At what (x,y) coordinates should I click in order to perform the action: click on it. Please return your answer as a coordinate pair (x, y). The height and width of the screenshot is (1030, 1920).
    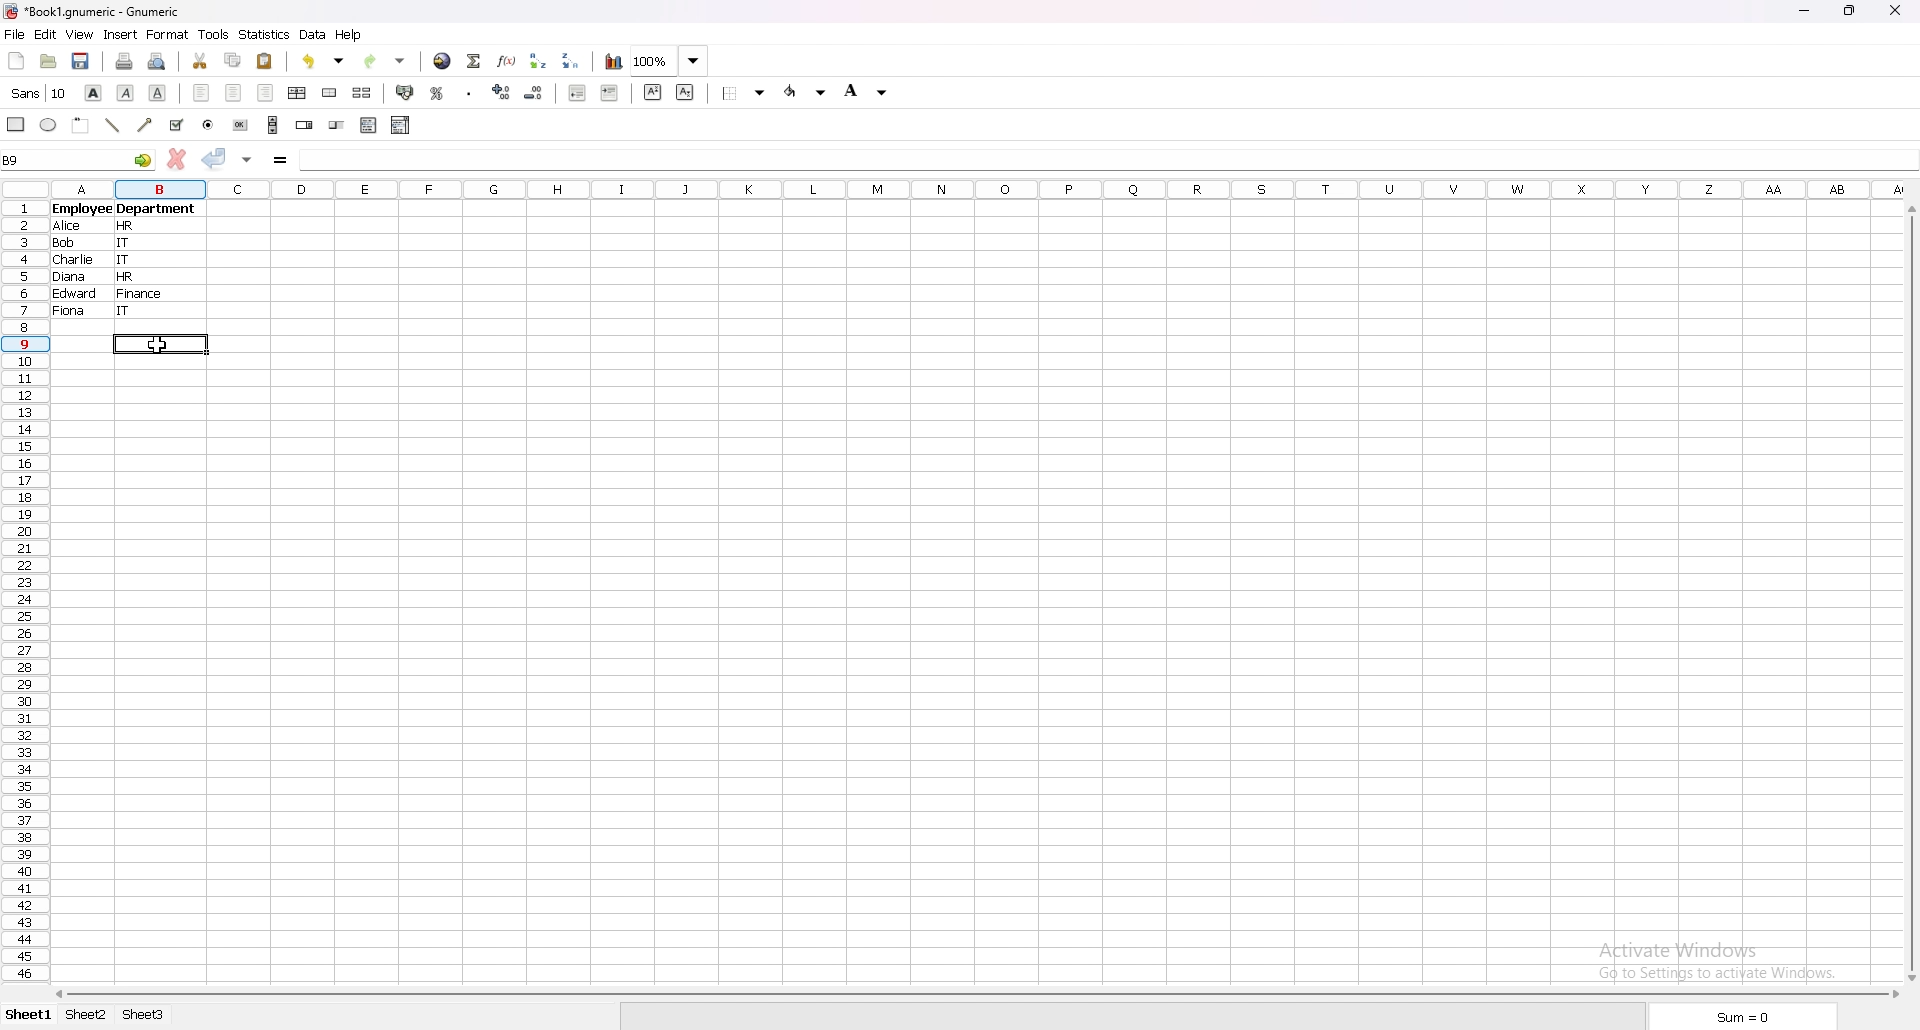
    Looking at the image, I should click on (126, 262).